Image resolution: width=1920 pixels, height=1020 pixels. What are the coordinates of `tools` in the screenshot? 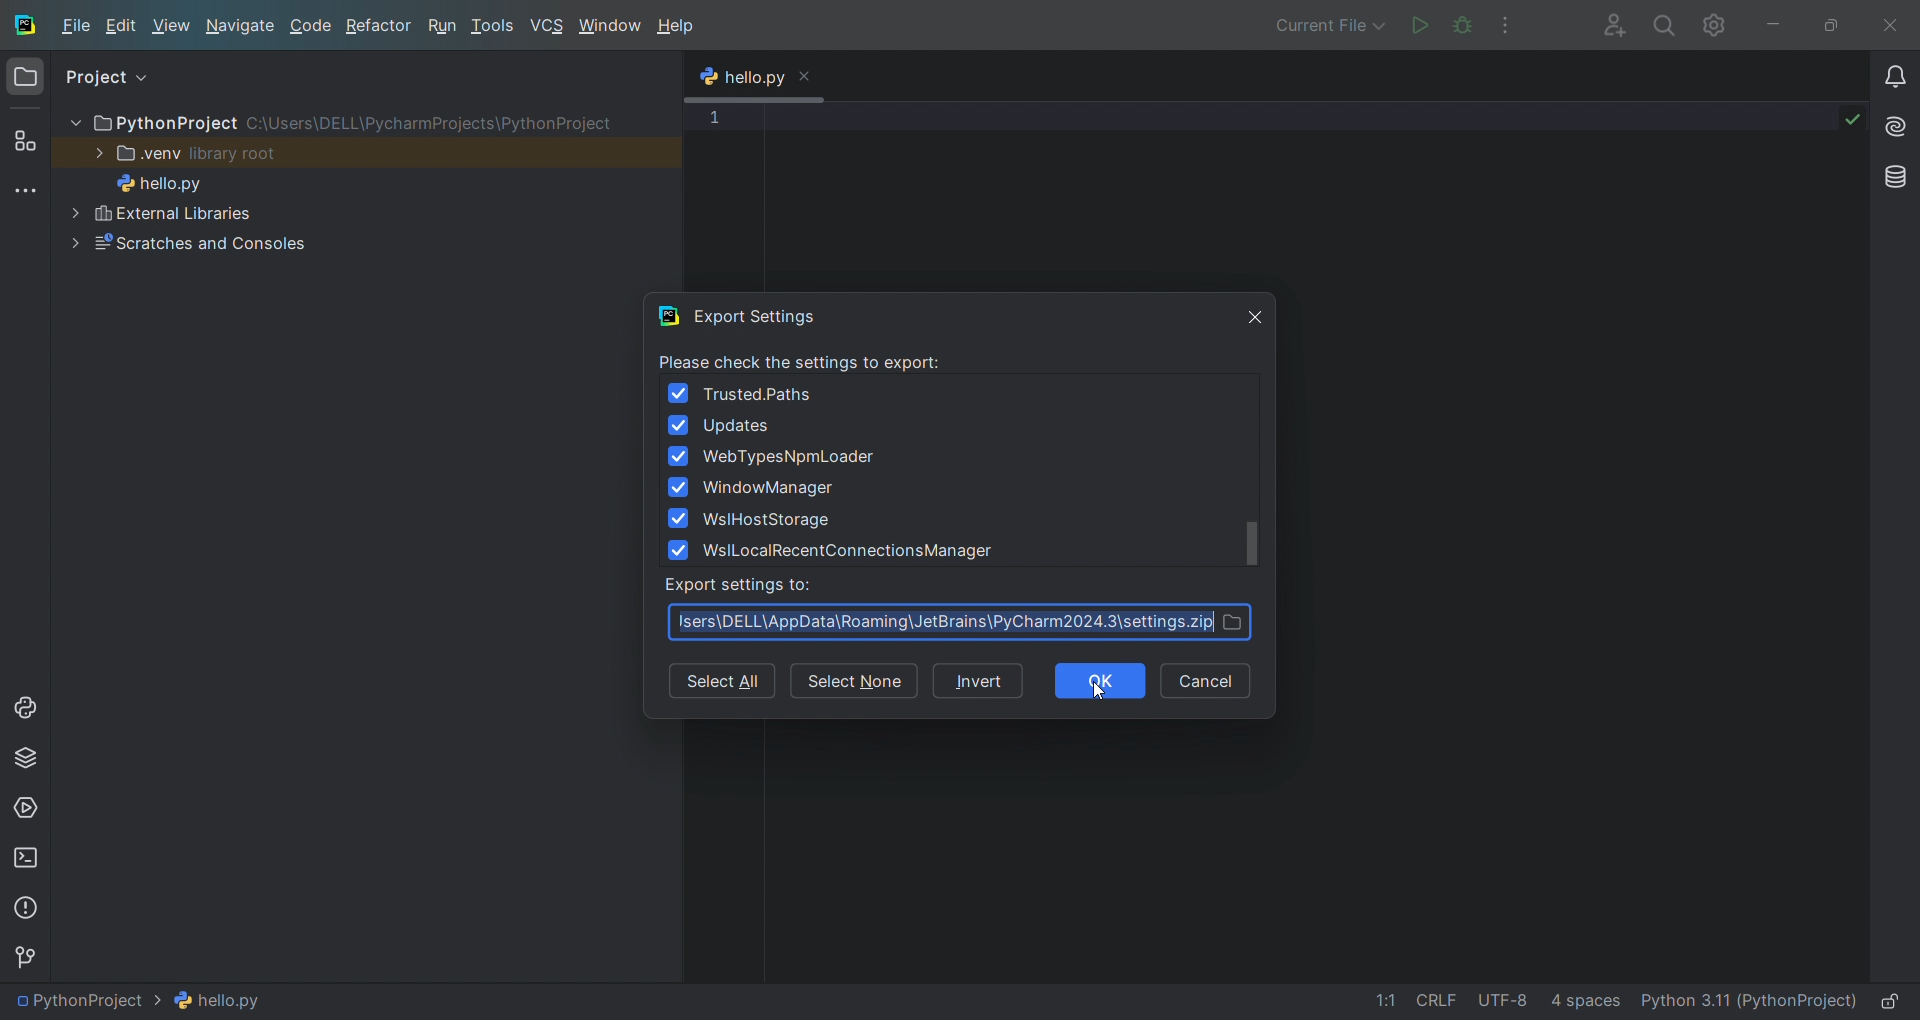 It's located at (494, 28).